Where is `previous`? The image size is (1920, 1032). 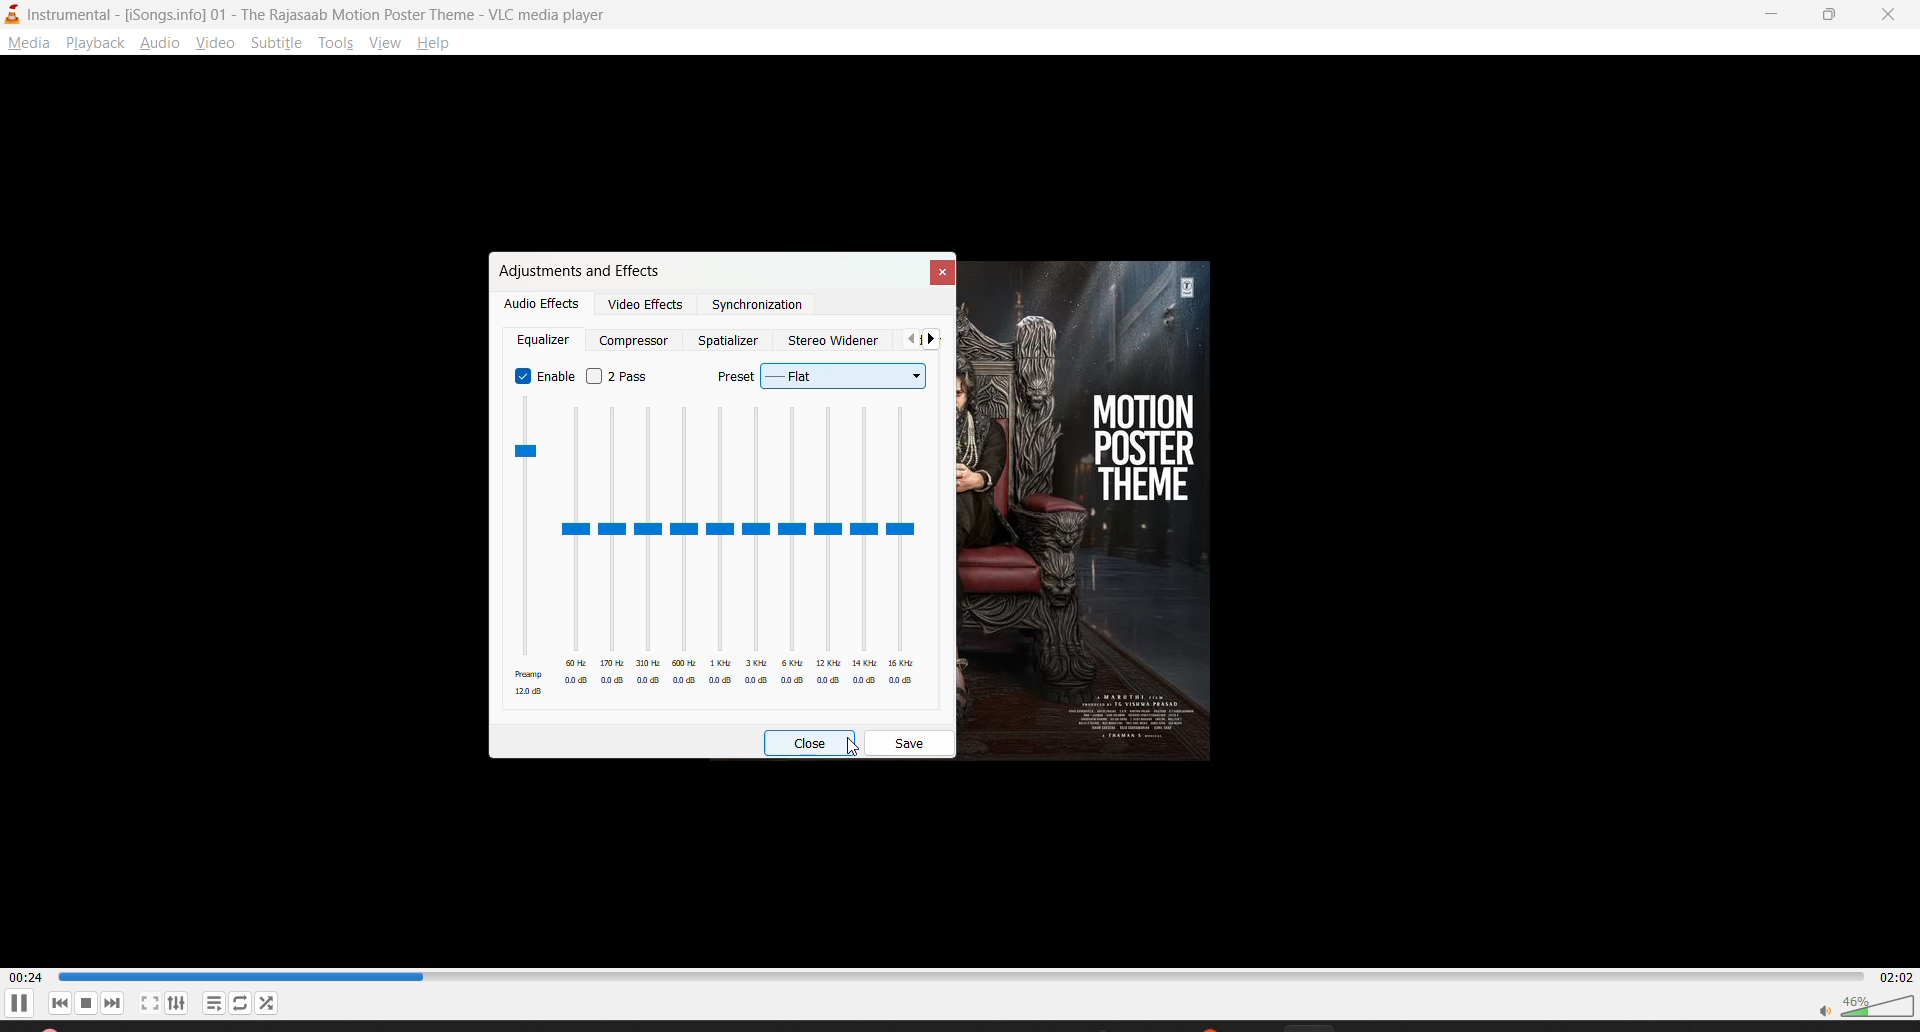
previous is located at coordinates (907, 341).